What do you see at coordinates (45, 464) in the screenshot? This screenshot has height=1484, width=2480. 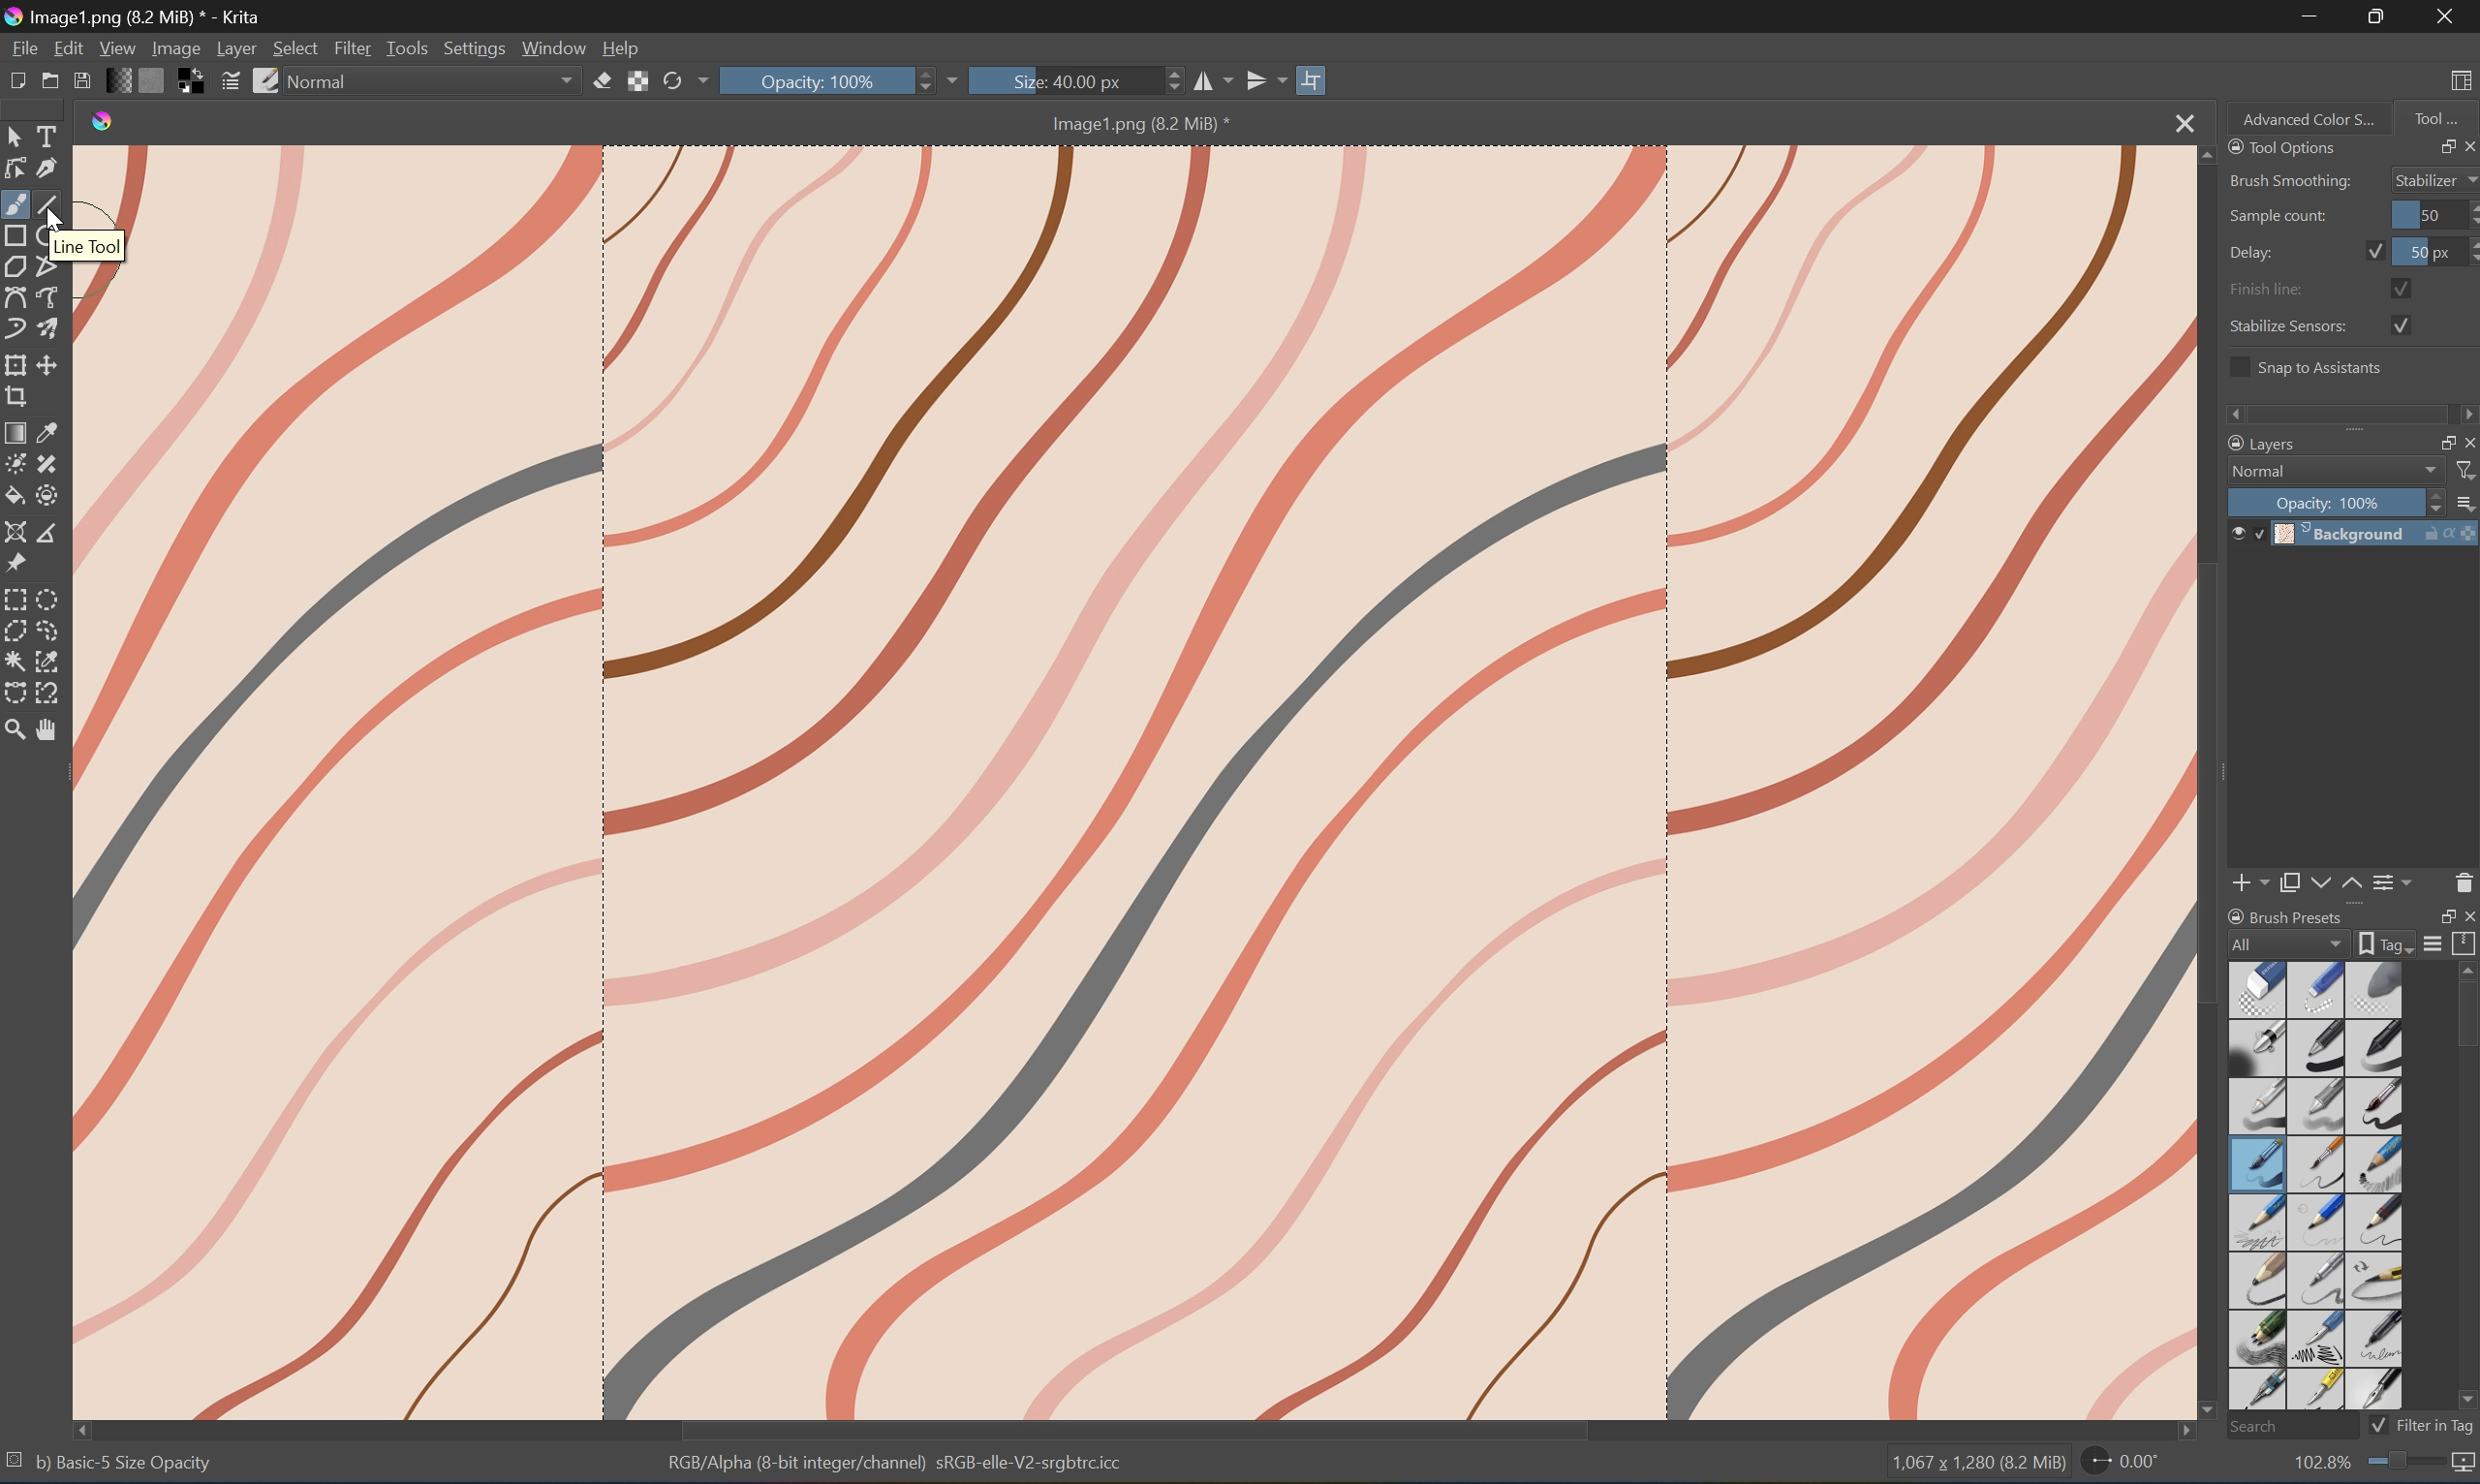 I see `Draw patch tool` at bounding box center [45, 464].